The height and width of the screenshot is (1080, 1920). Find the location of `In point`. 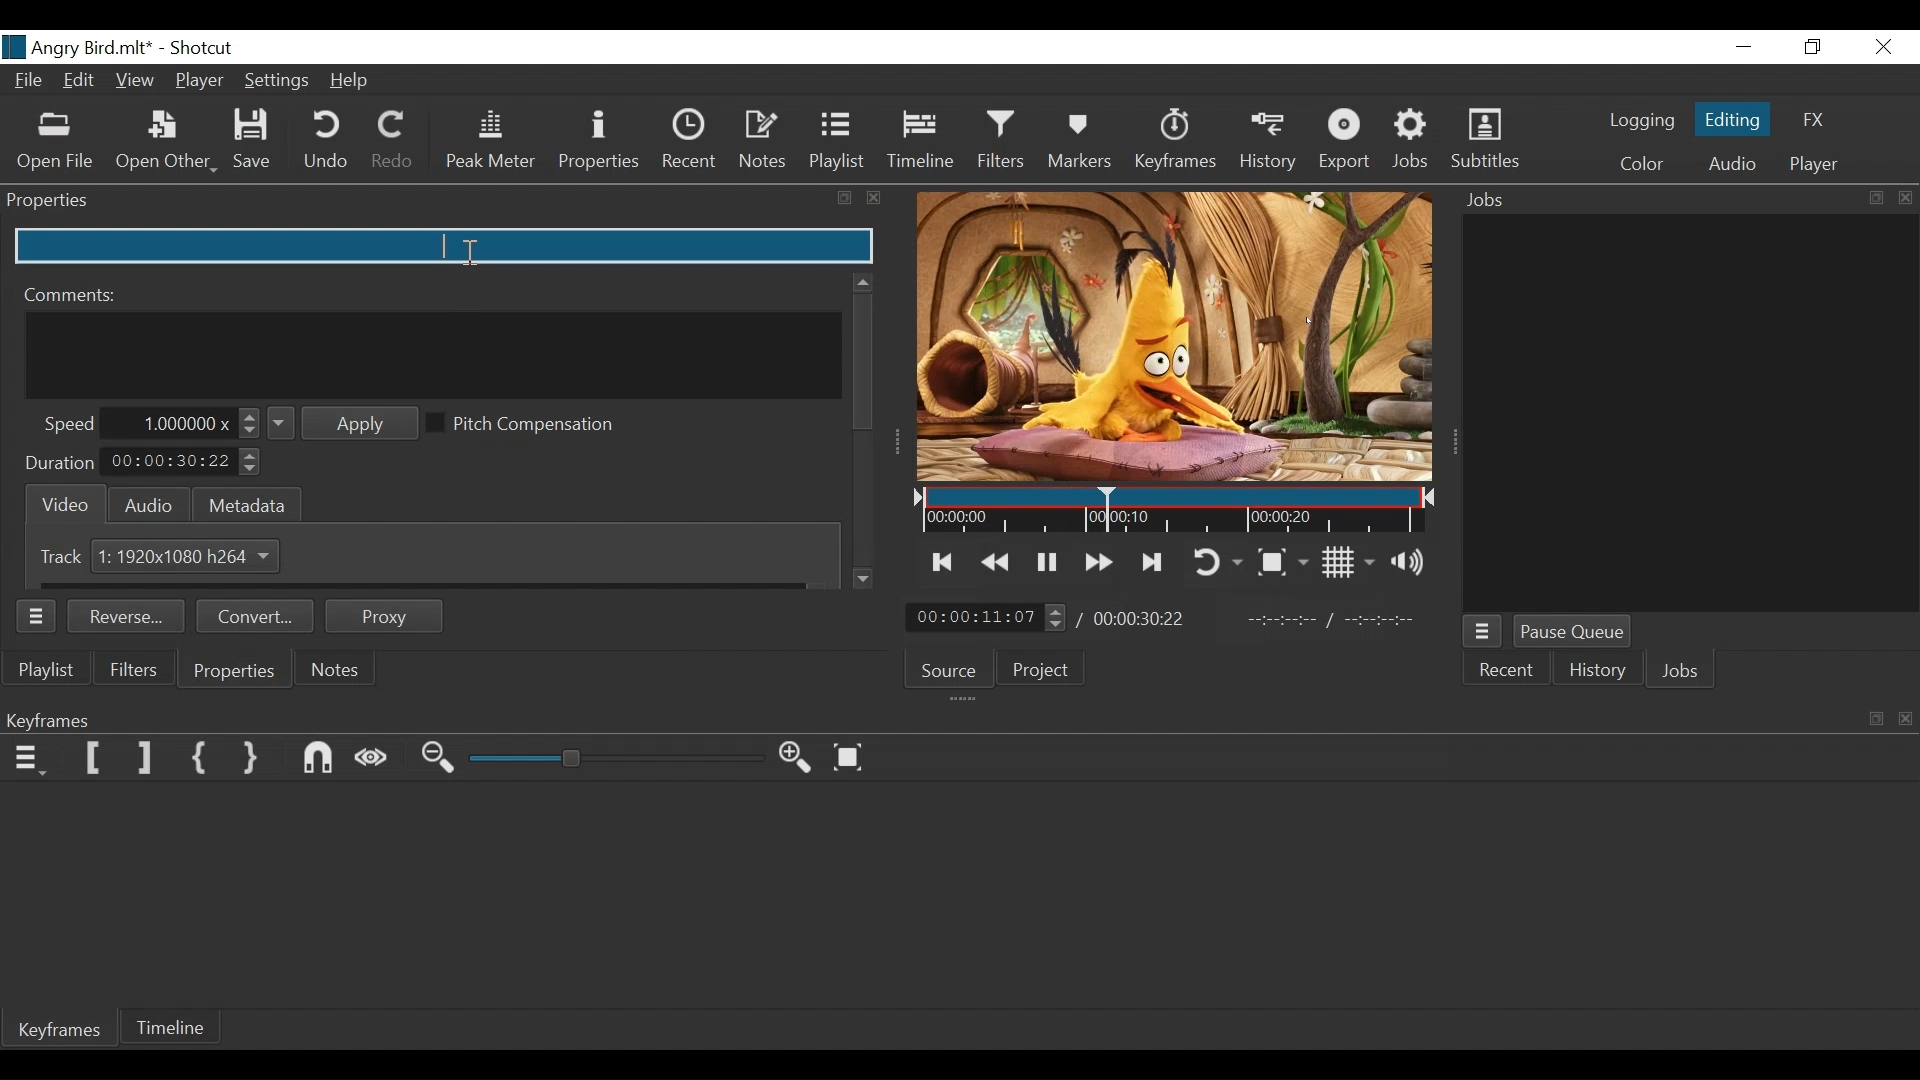

In point is located at coordinates (1331, 620).